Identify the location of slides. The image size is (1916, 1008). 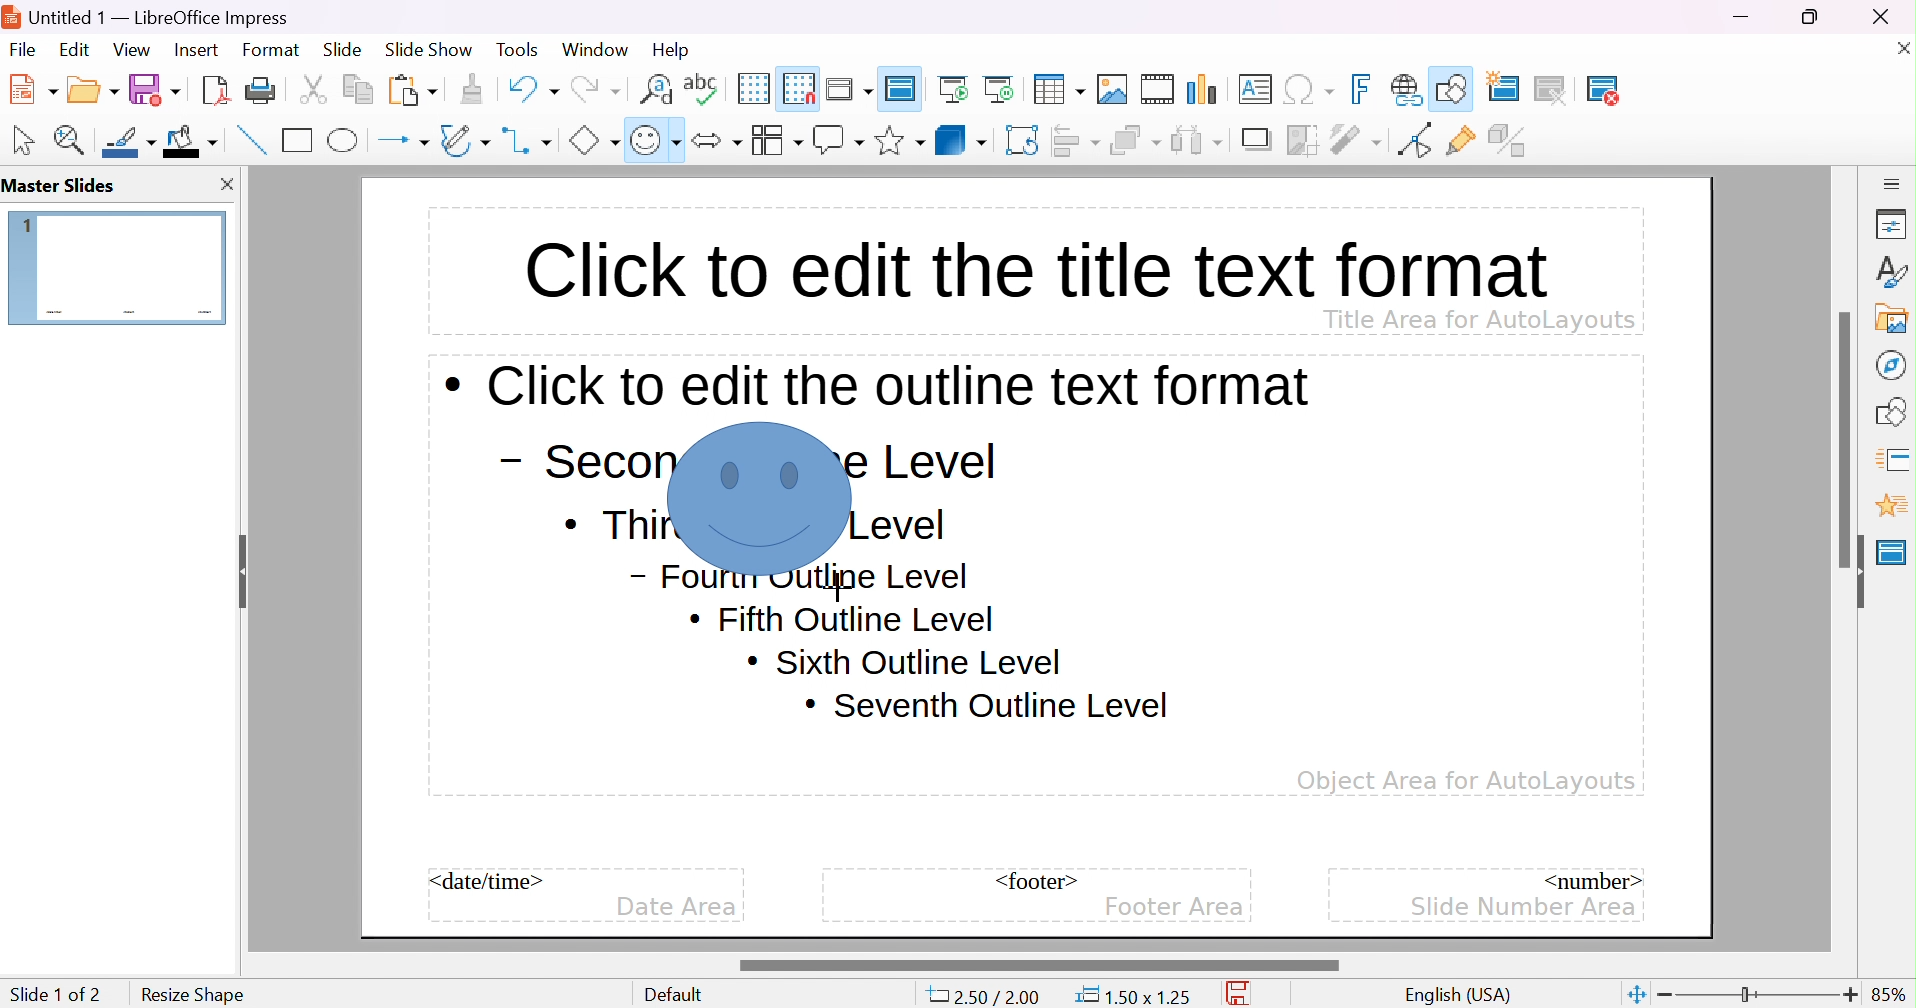
(65, 186).